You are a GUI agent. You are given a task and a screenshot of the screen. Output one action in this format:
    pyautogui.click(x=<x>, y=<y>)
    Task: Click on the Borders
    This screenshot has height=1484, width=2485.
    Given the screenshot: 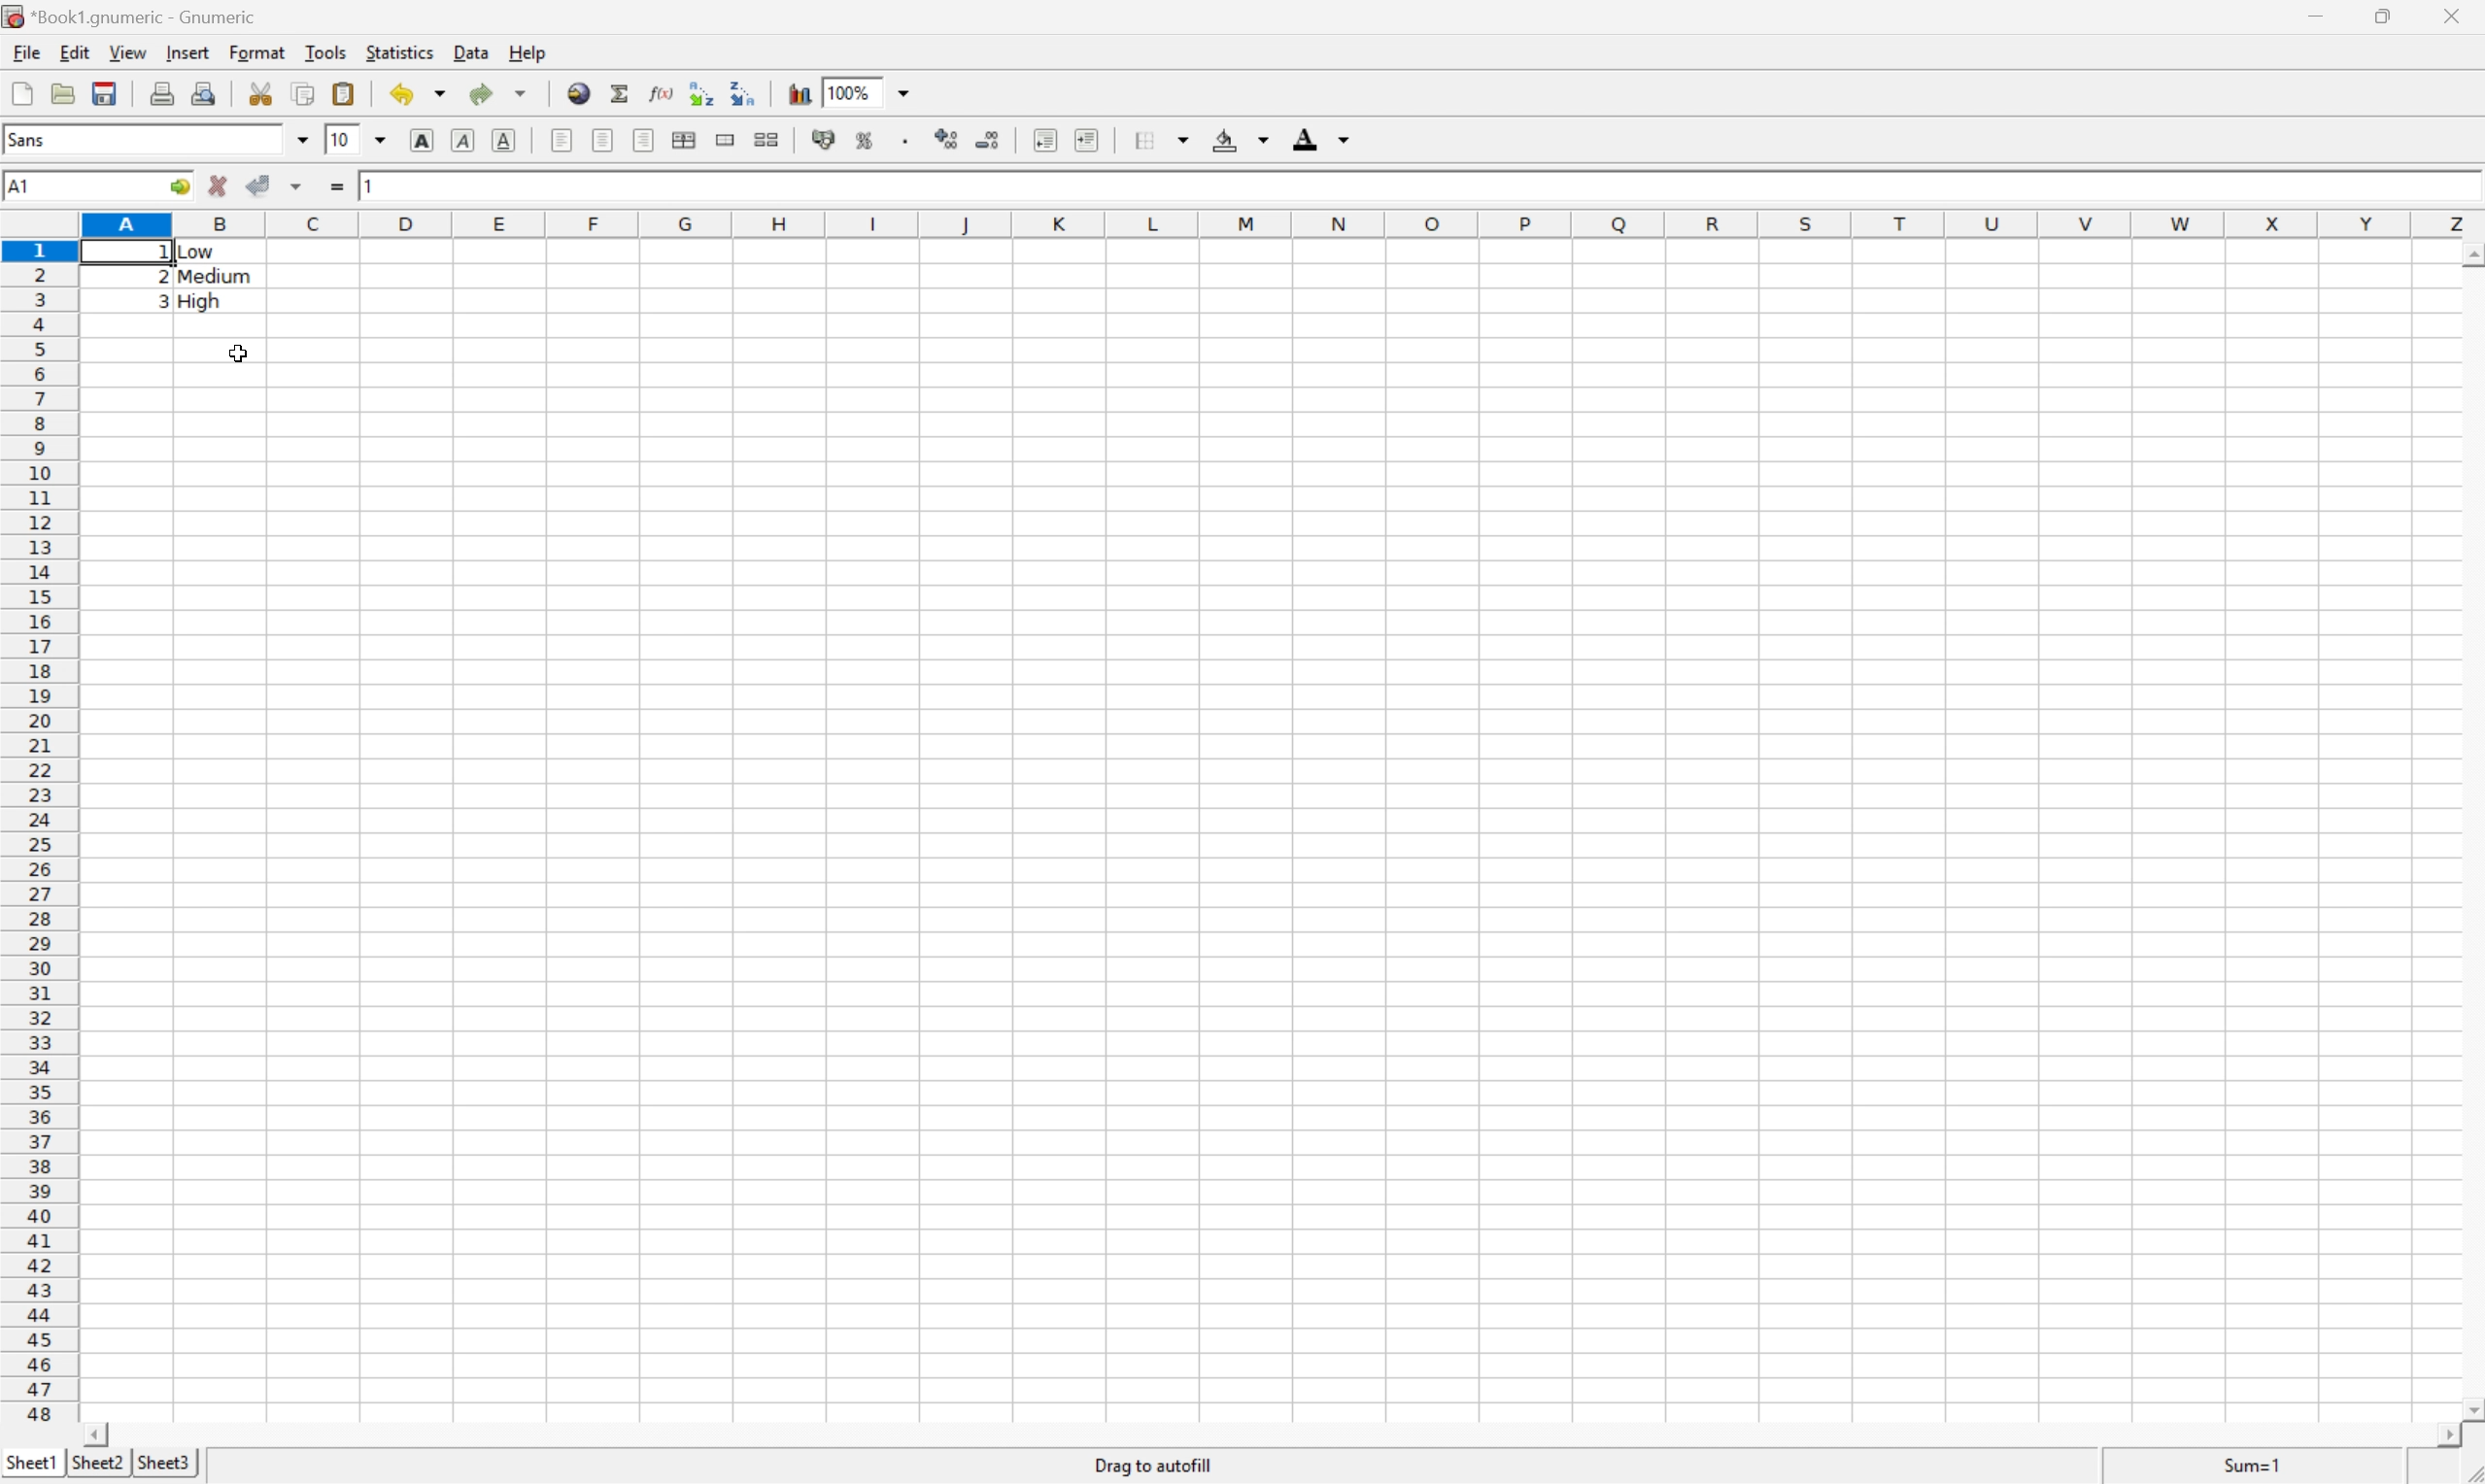 What is the action you would take?
    pyautogui.click(x=1159, y=137)
    